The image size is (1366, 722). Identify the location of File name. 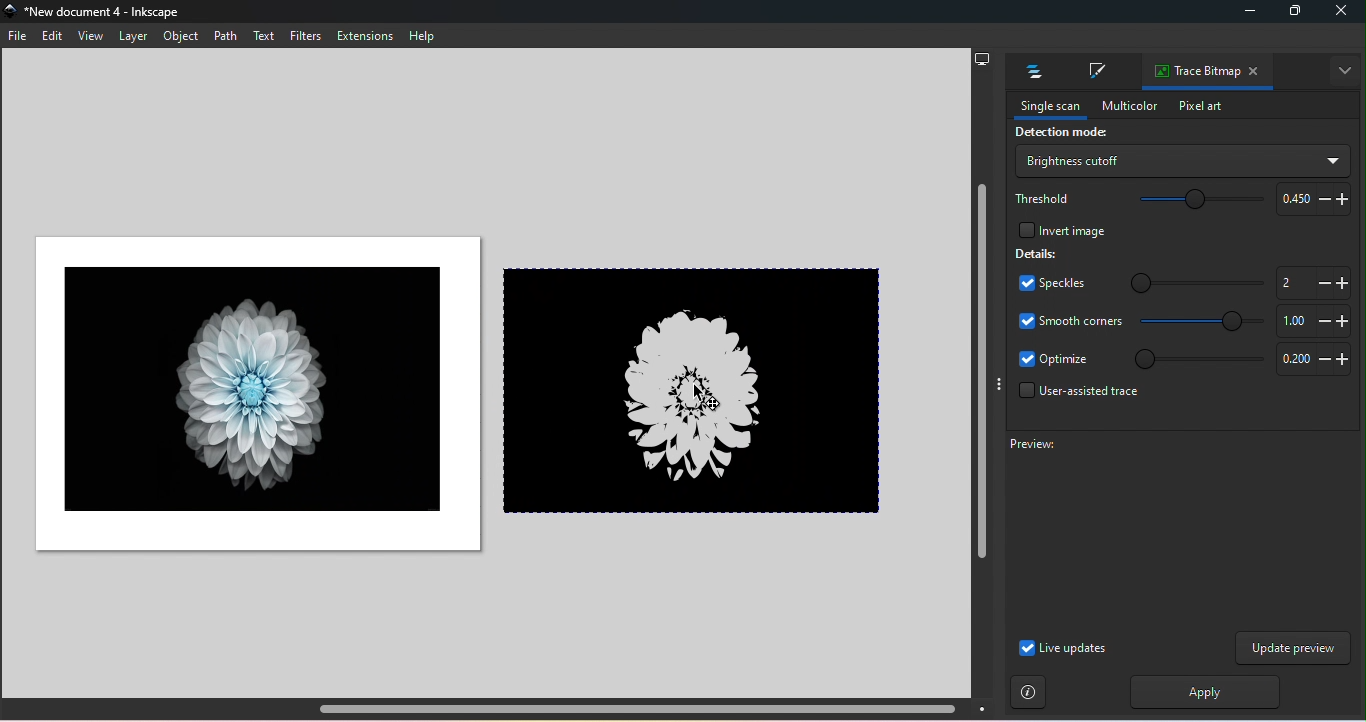
(100, 13).